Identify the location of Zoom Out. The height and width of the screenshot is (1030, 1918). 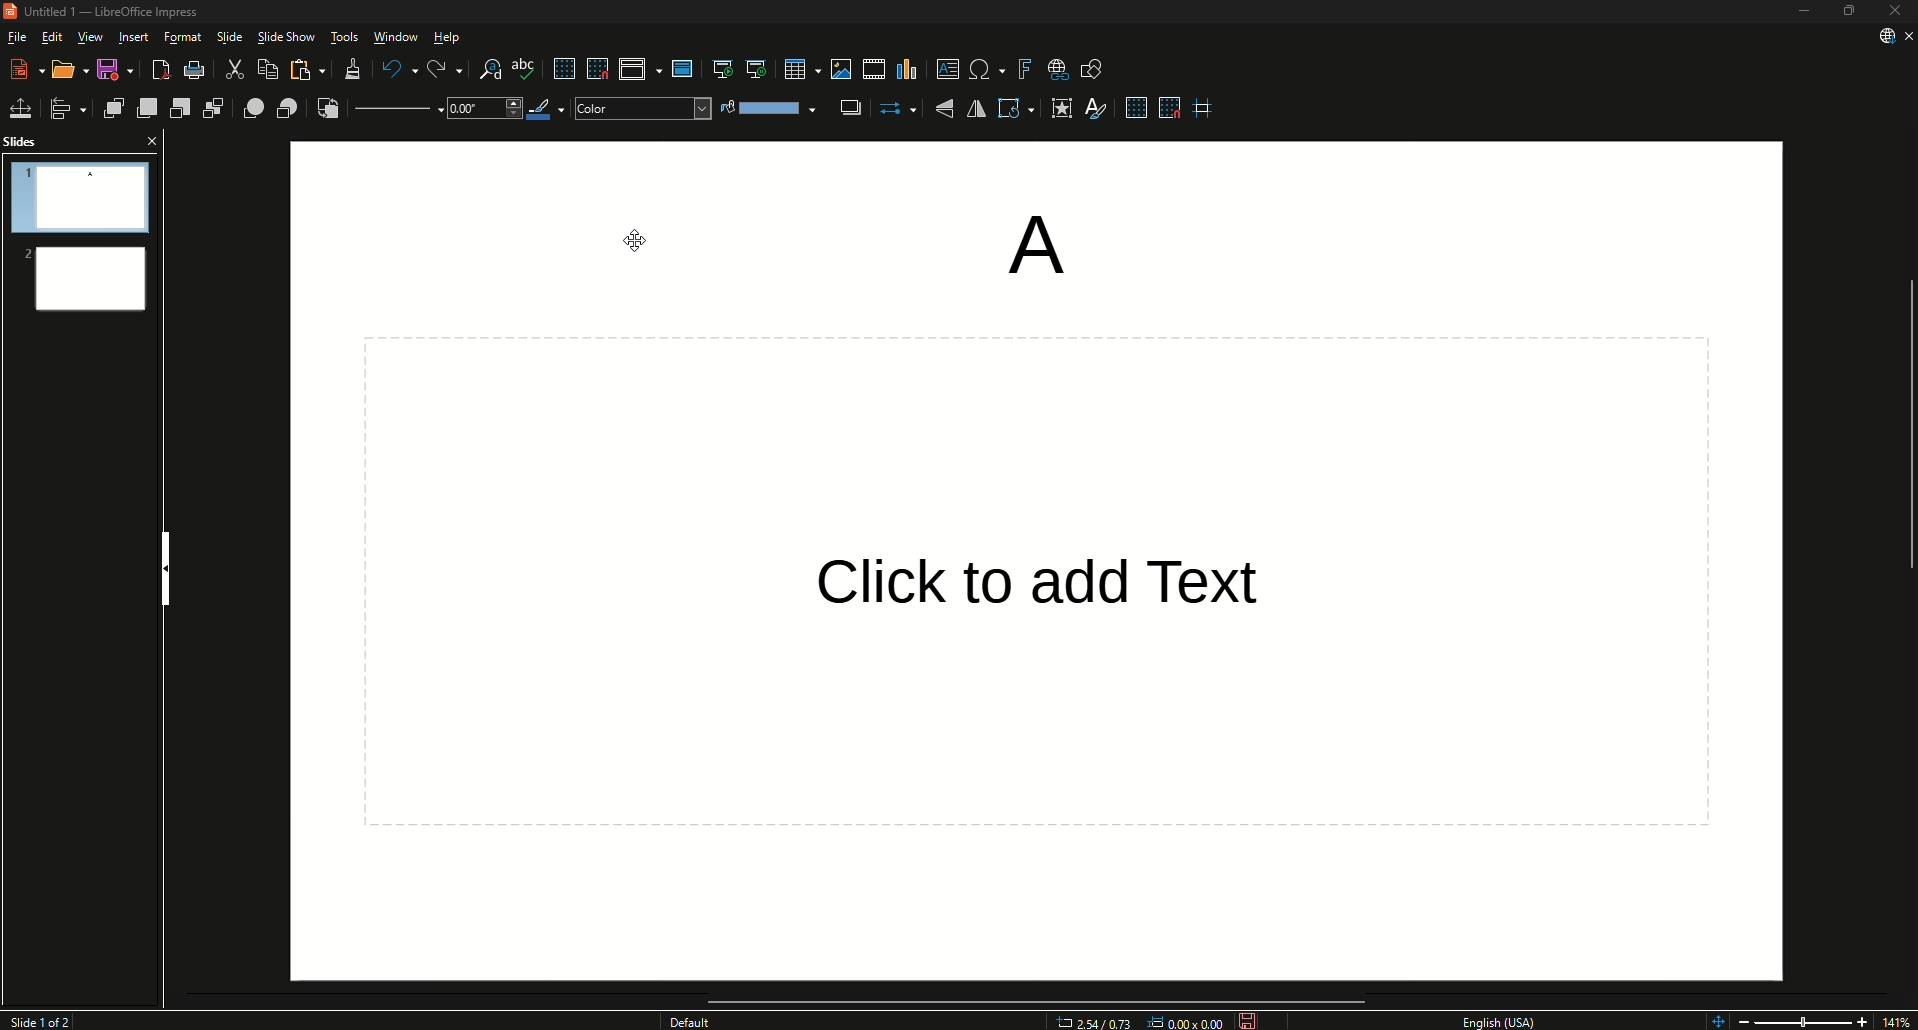
(1752, 1018).